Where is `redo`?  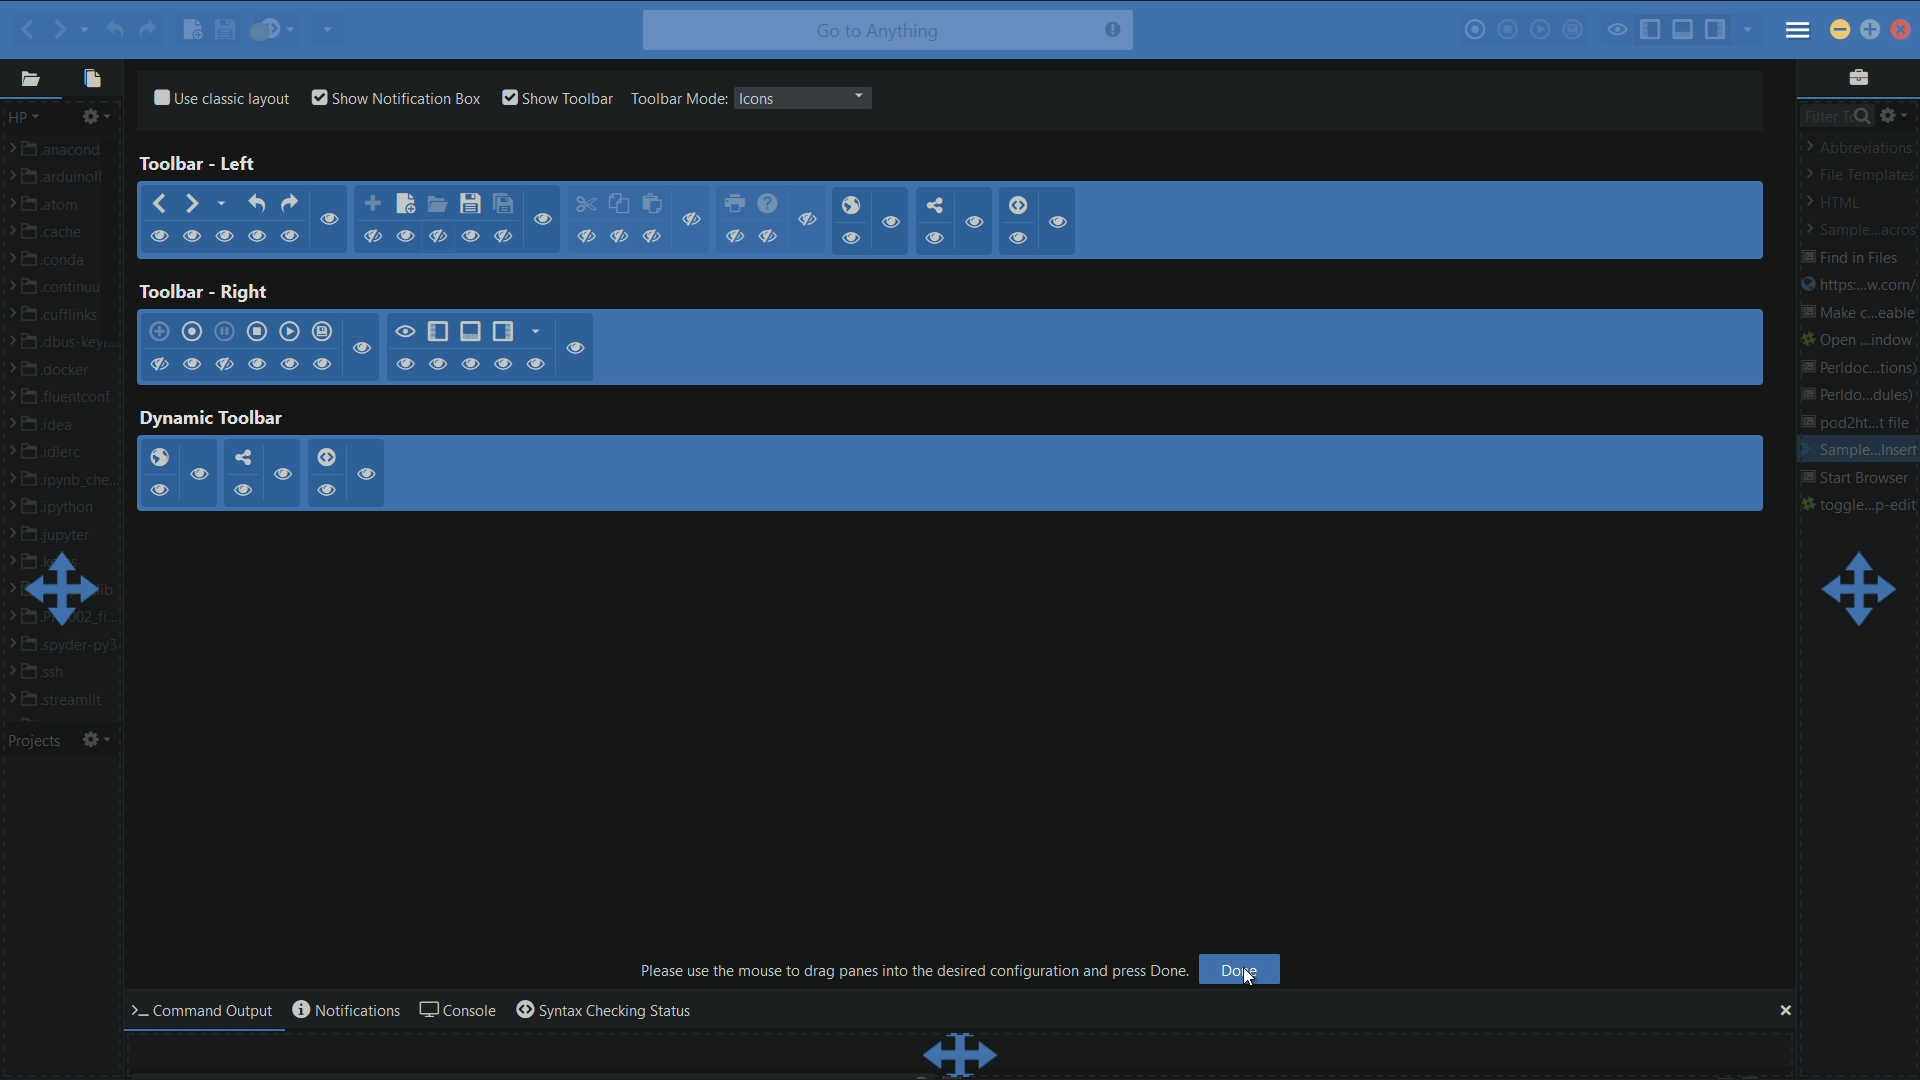 redo is located at coordinates (292, 202).